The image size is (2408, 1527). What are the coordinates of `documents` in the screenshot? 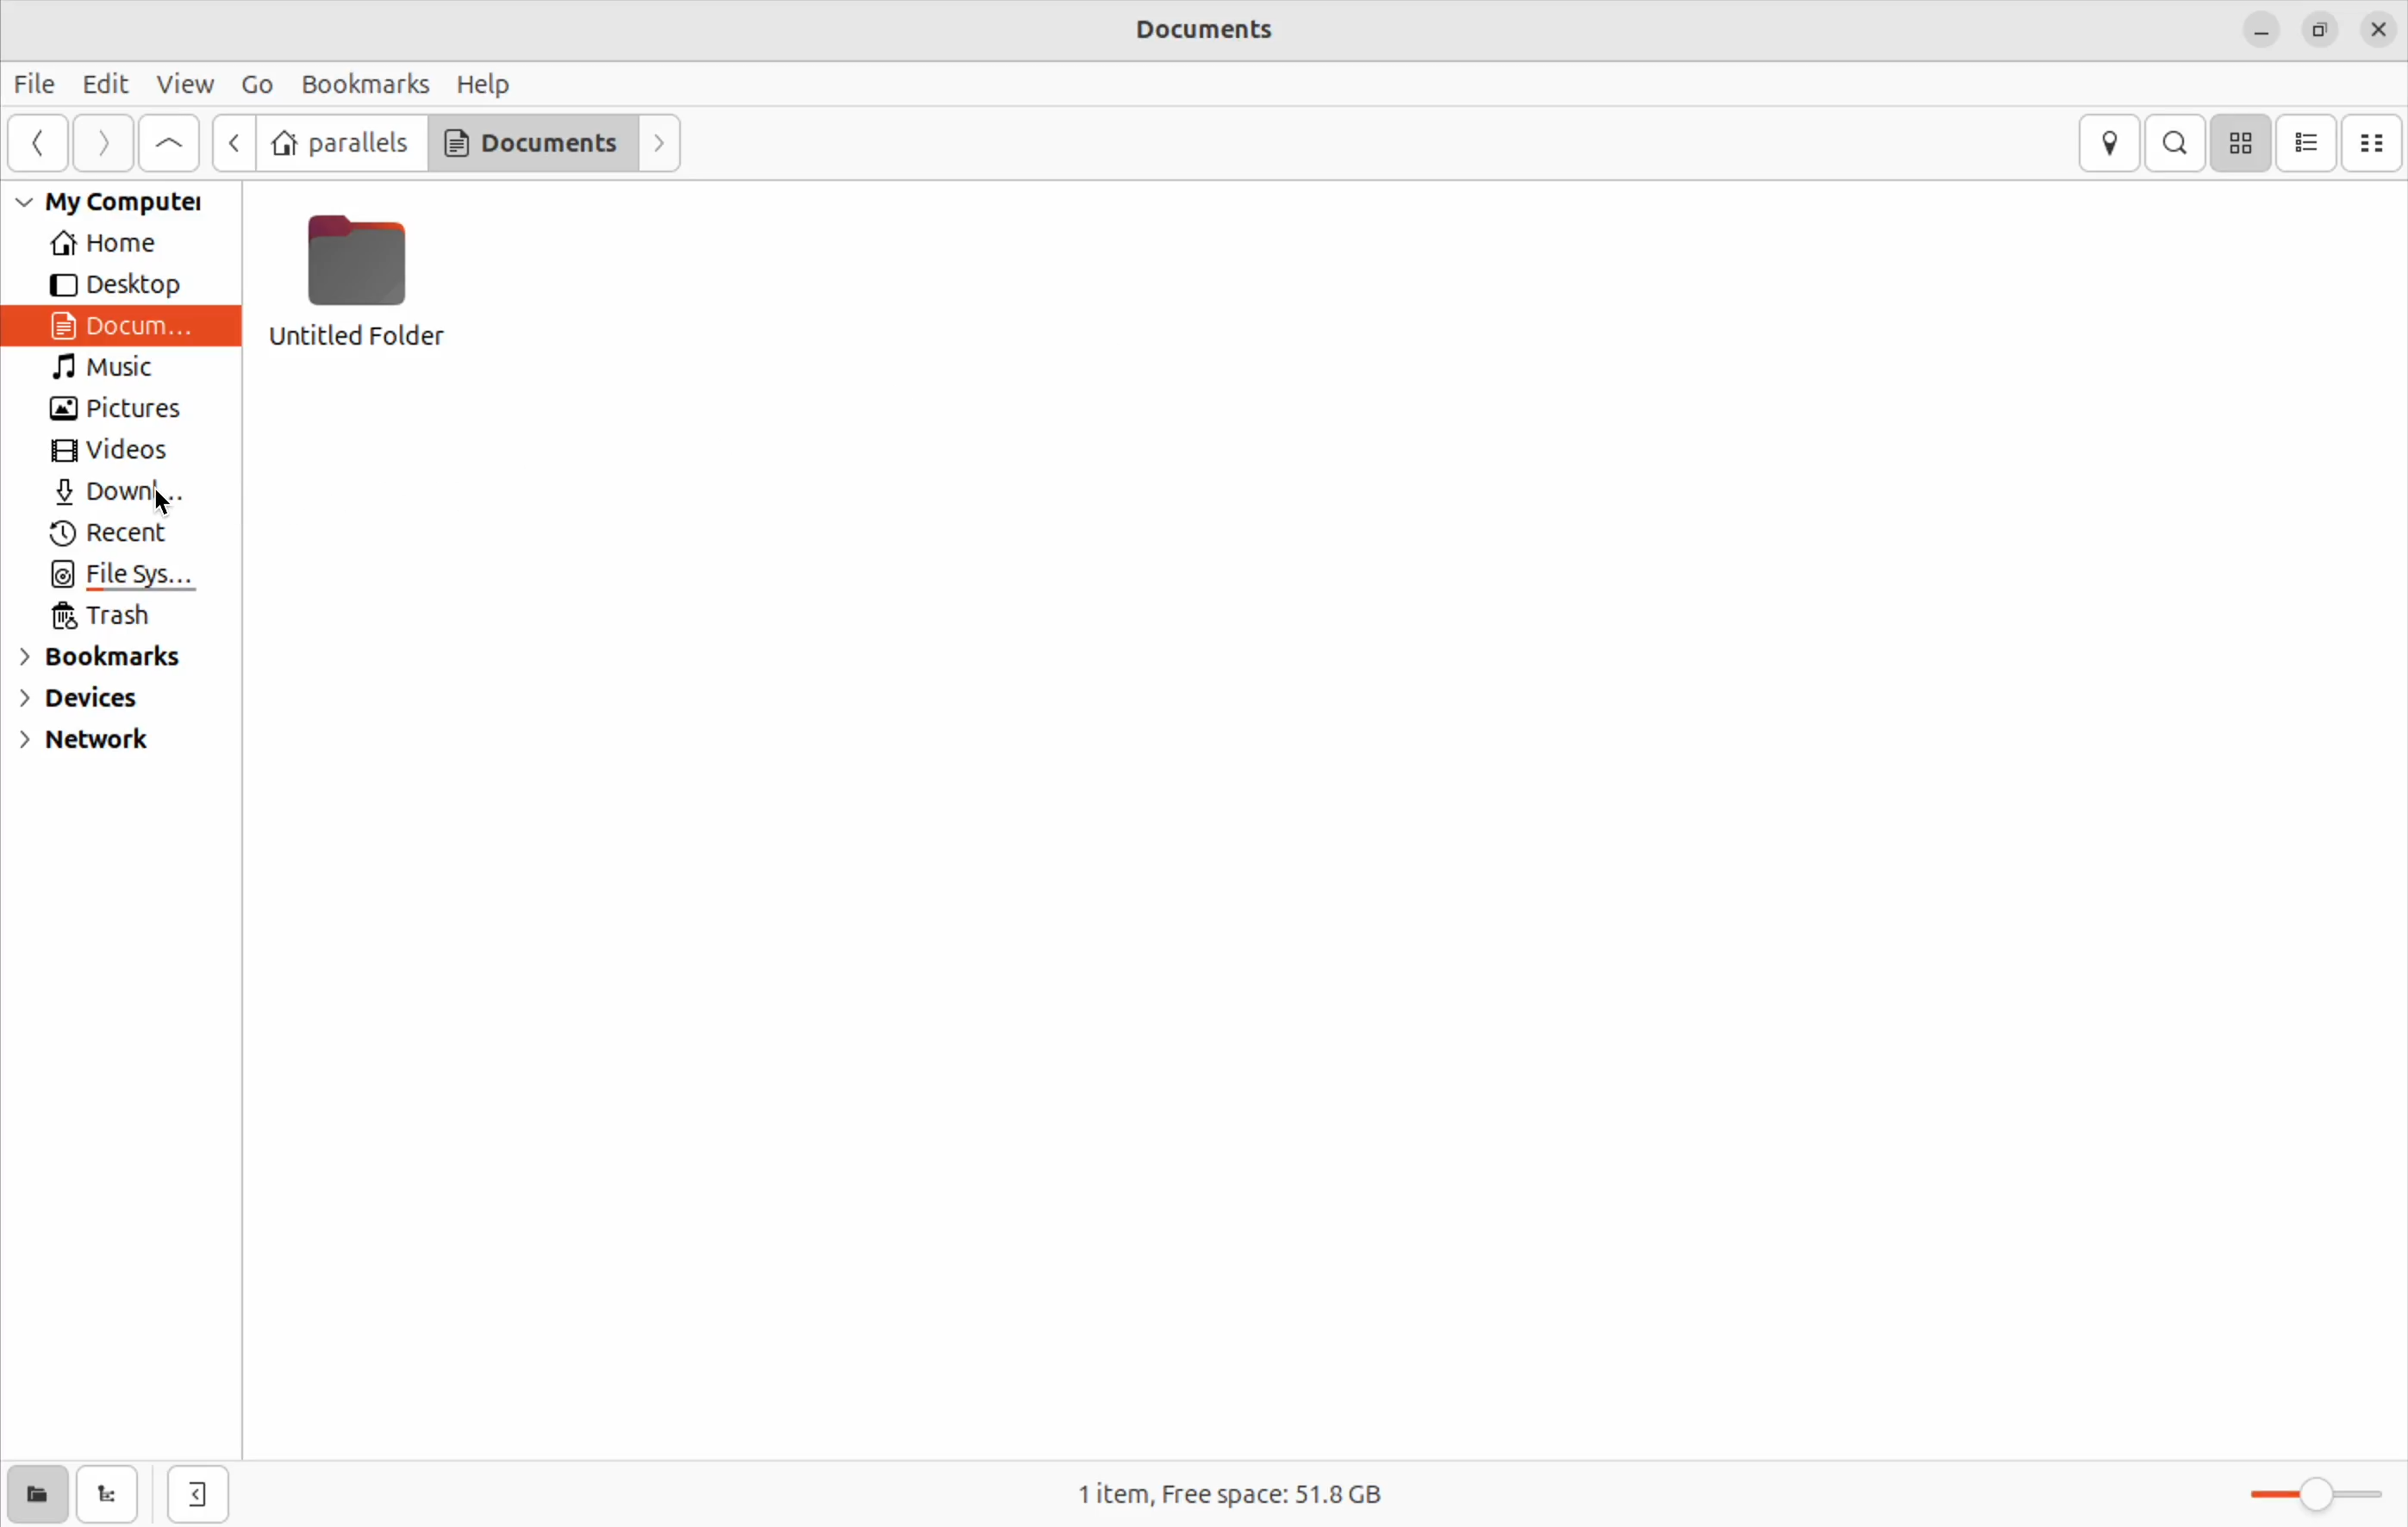 It's located at (532, 142).